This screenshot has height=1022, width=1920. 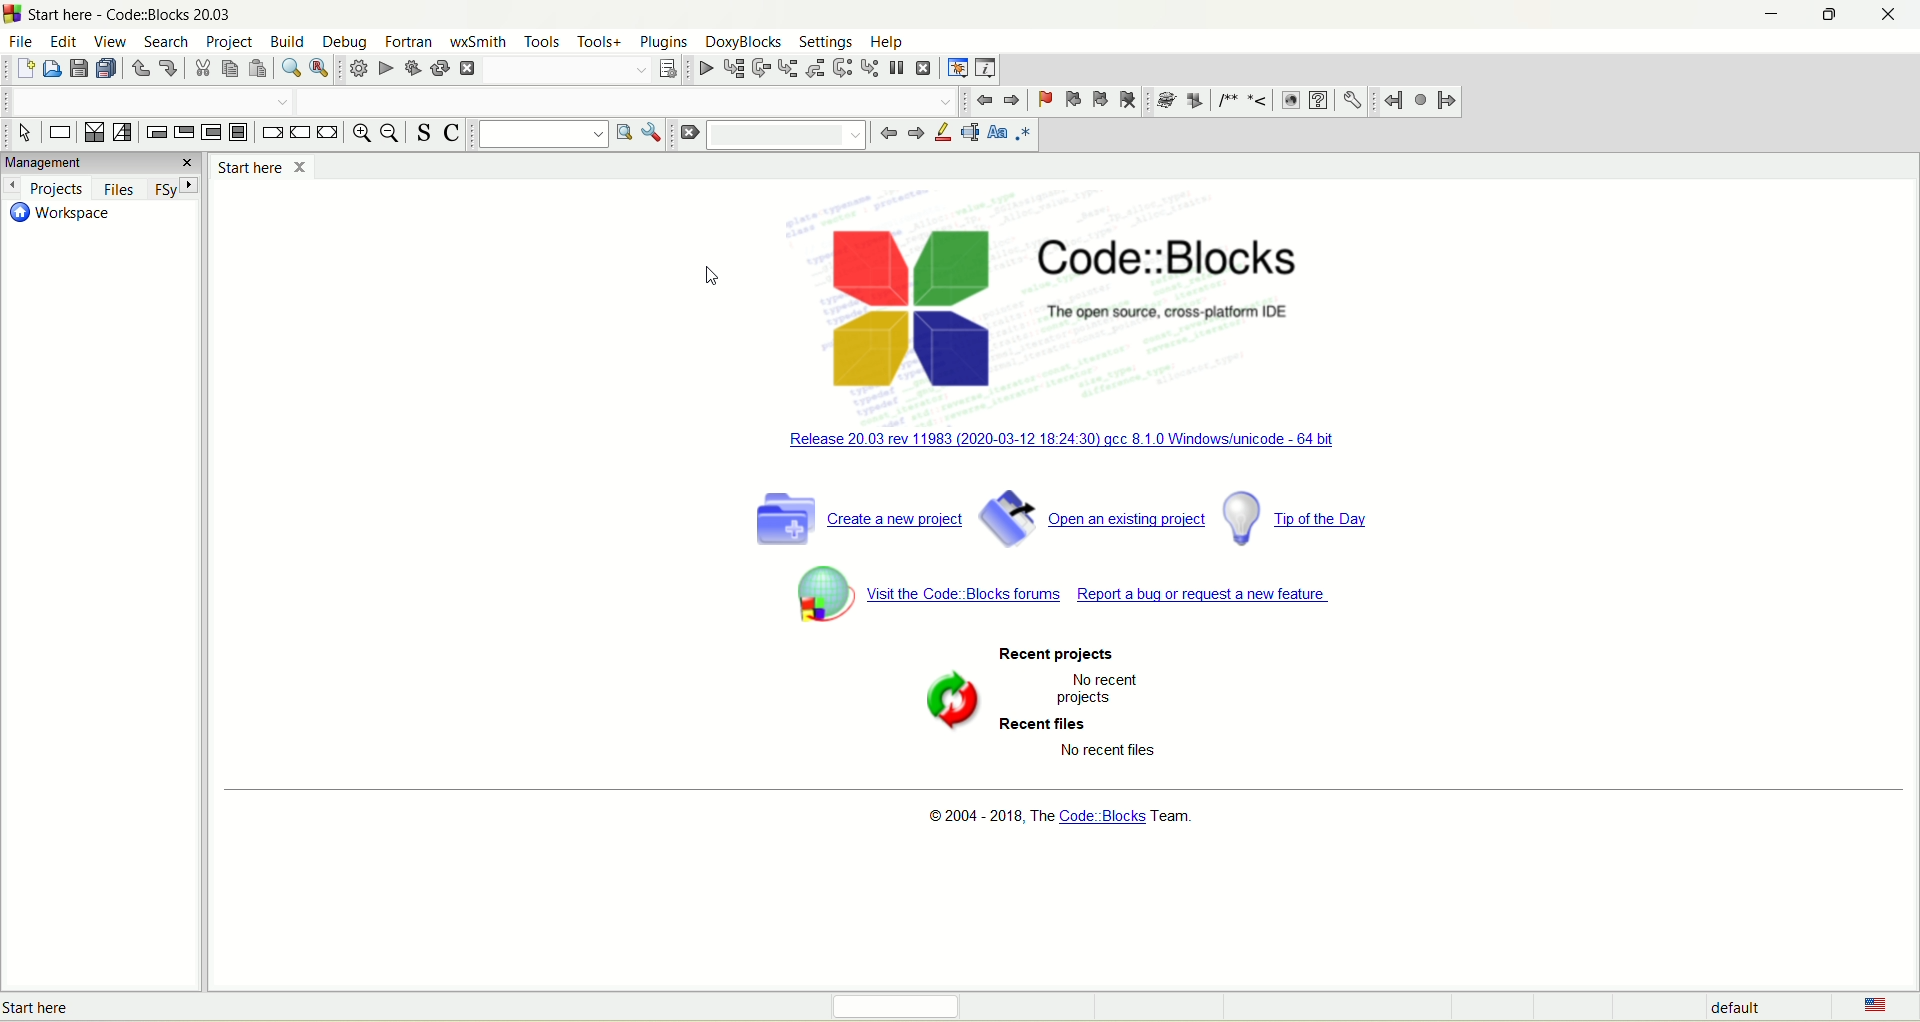 What do you see at coordinates (119, 188) in the screenshot?
I see `files` at bounding box center [119, 188].